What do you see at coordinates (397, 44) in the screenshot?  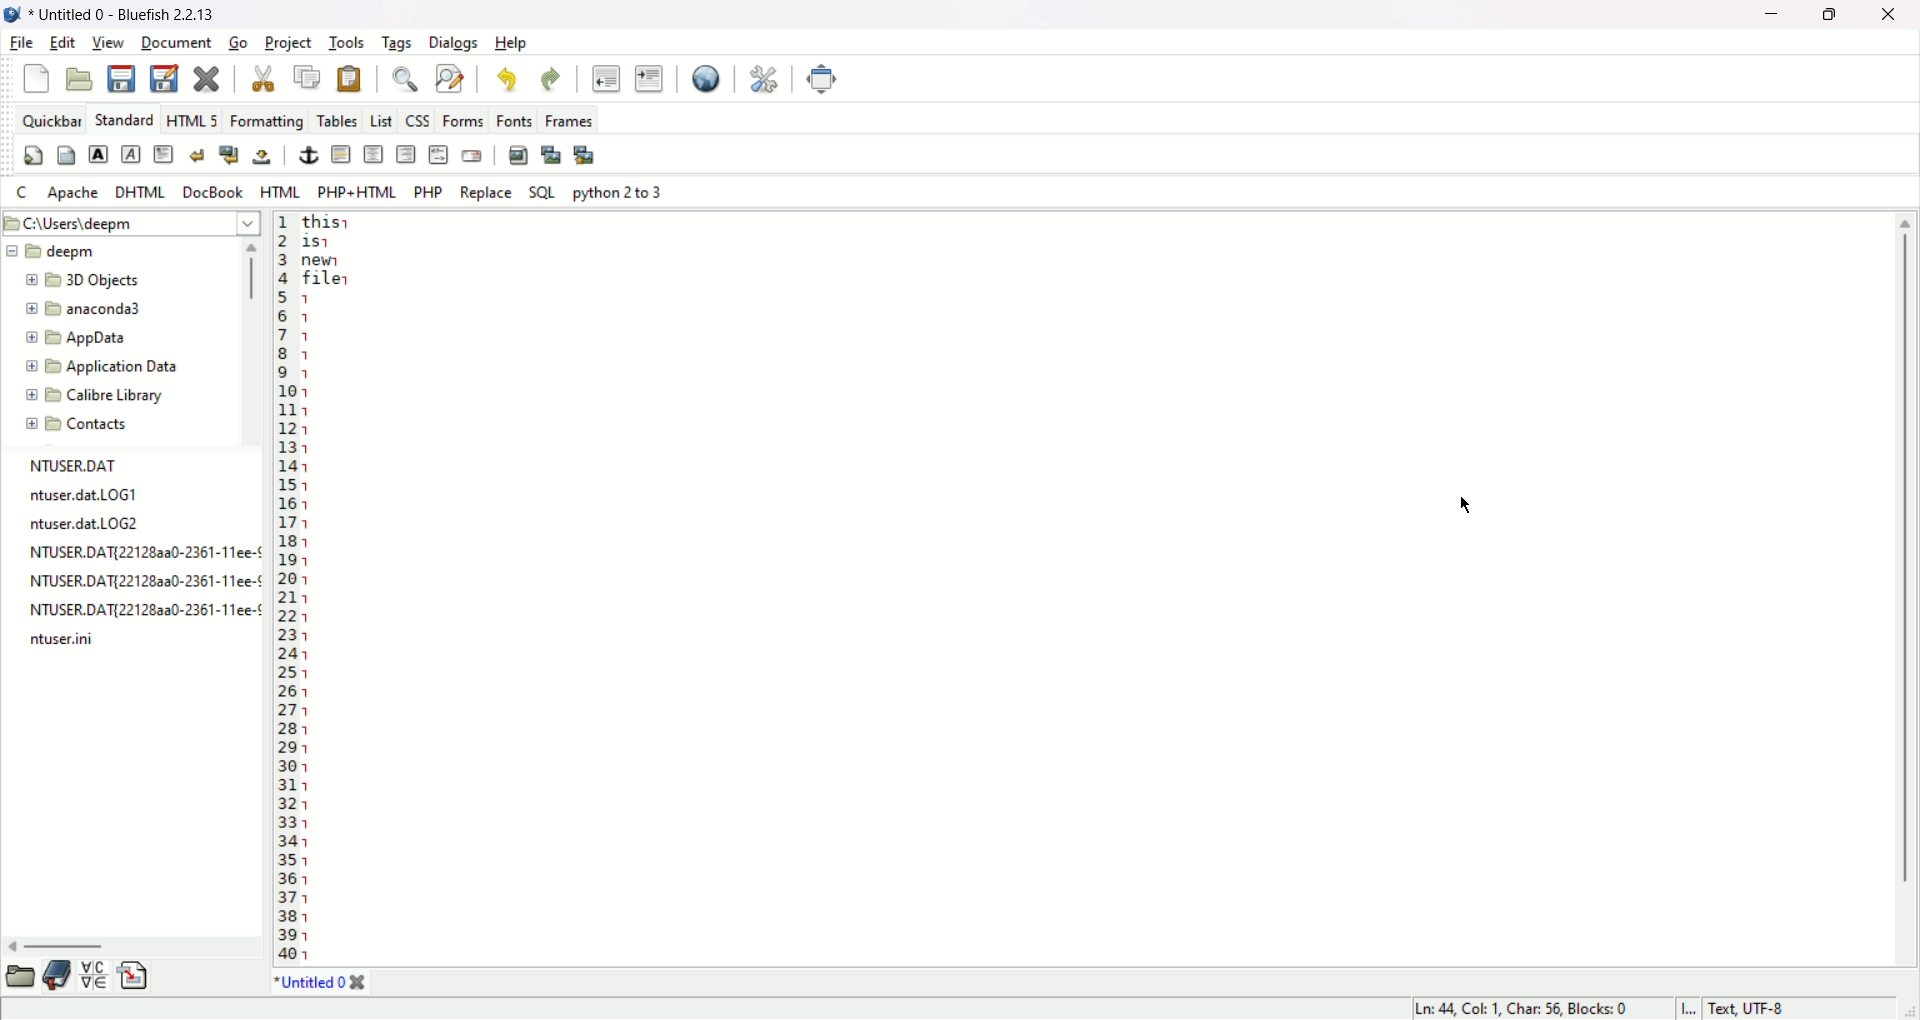 I see `tags` at bounding box center [397, 44].